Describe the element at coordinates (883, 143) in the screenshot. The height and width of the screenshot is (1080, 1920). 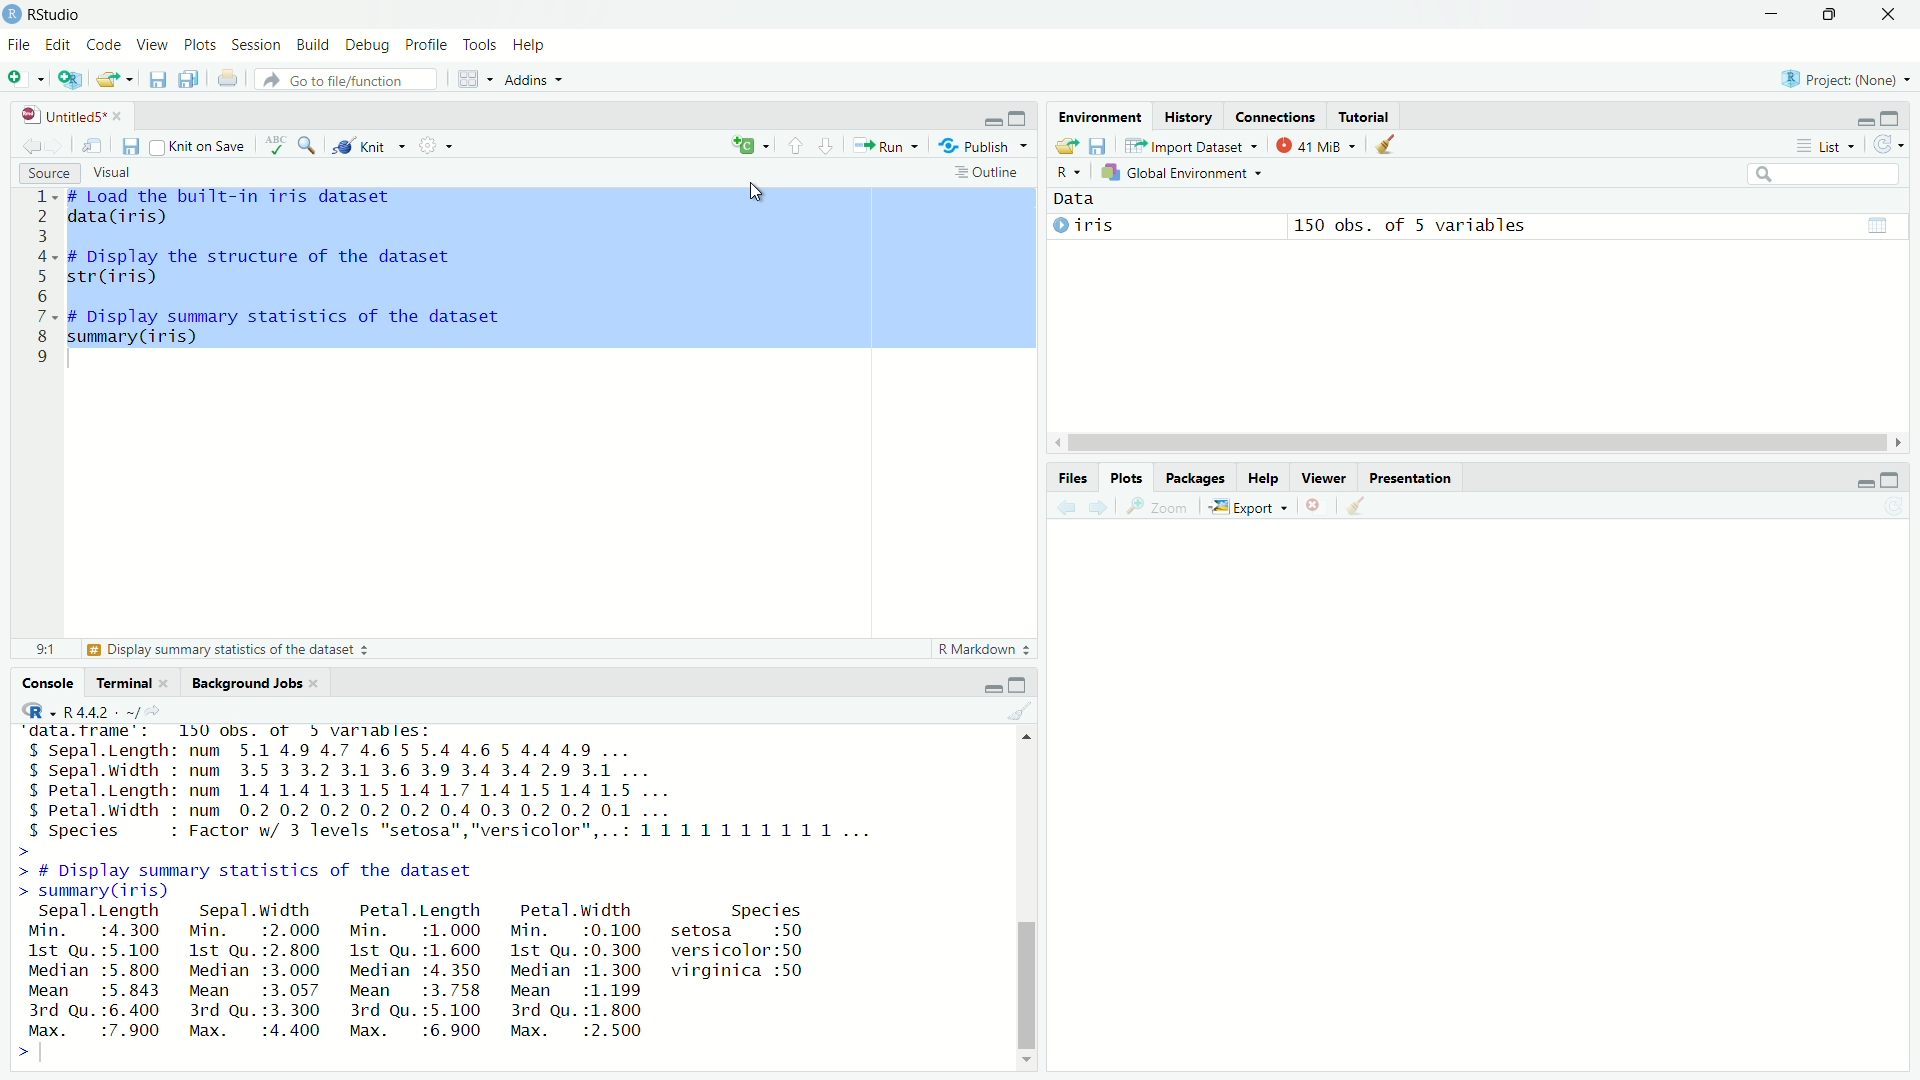
I see `Run current line` at that location.